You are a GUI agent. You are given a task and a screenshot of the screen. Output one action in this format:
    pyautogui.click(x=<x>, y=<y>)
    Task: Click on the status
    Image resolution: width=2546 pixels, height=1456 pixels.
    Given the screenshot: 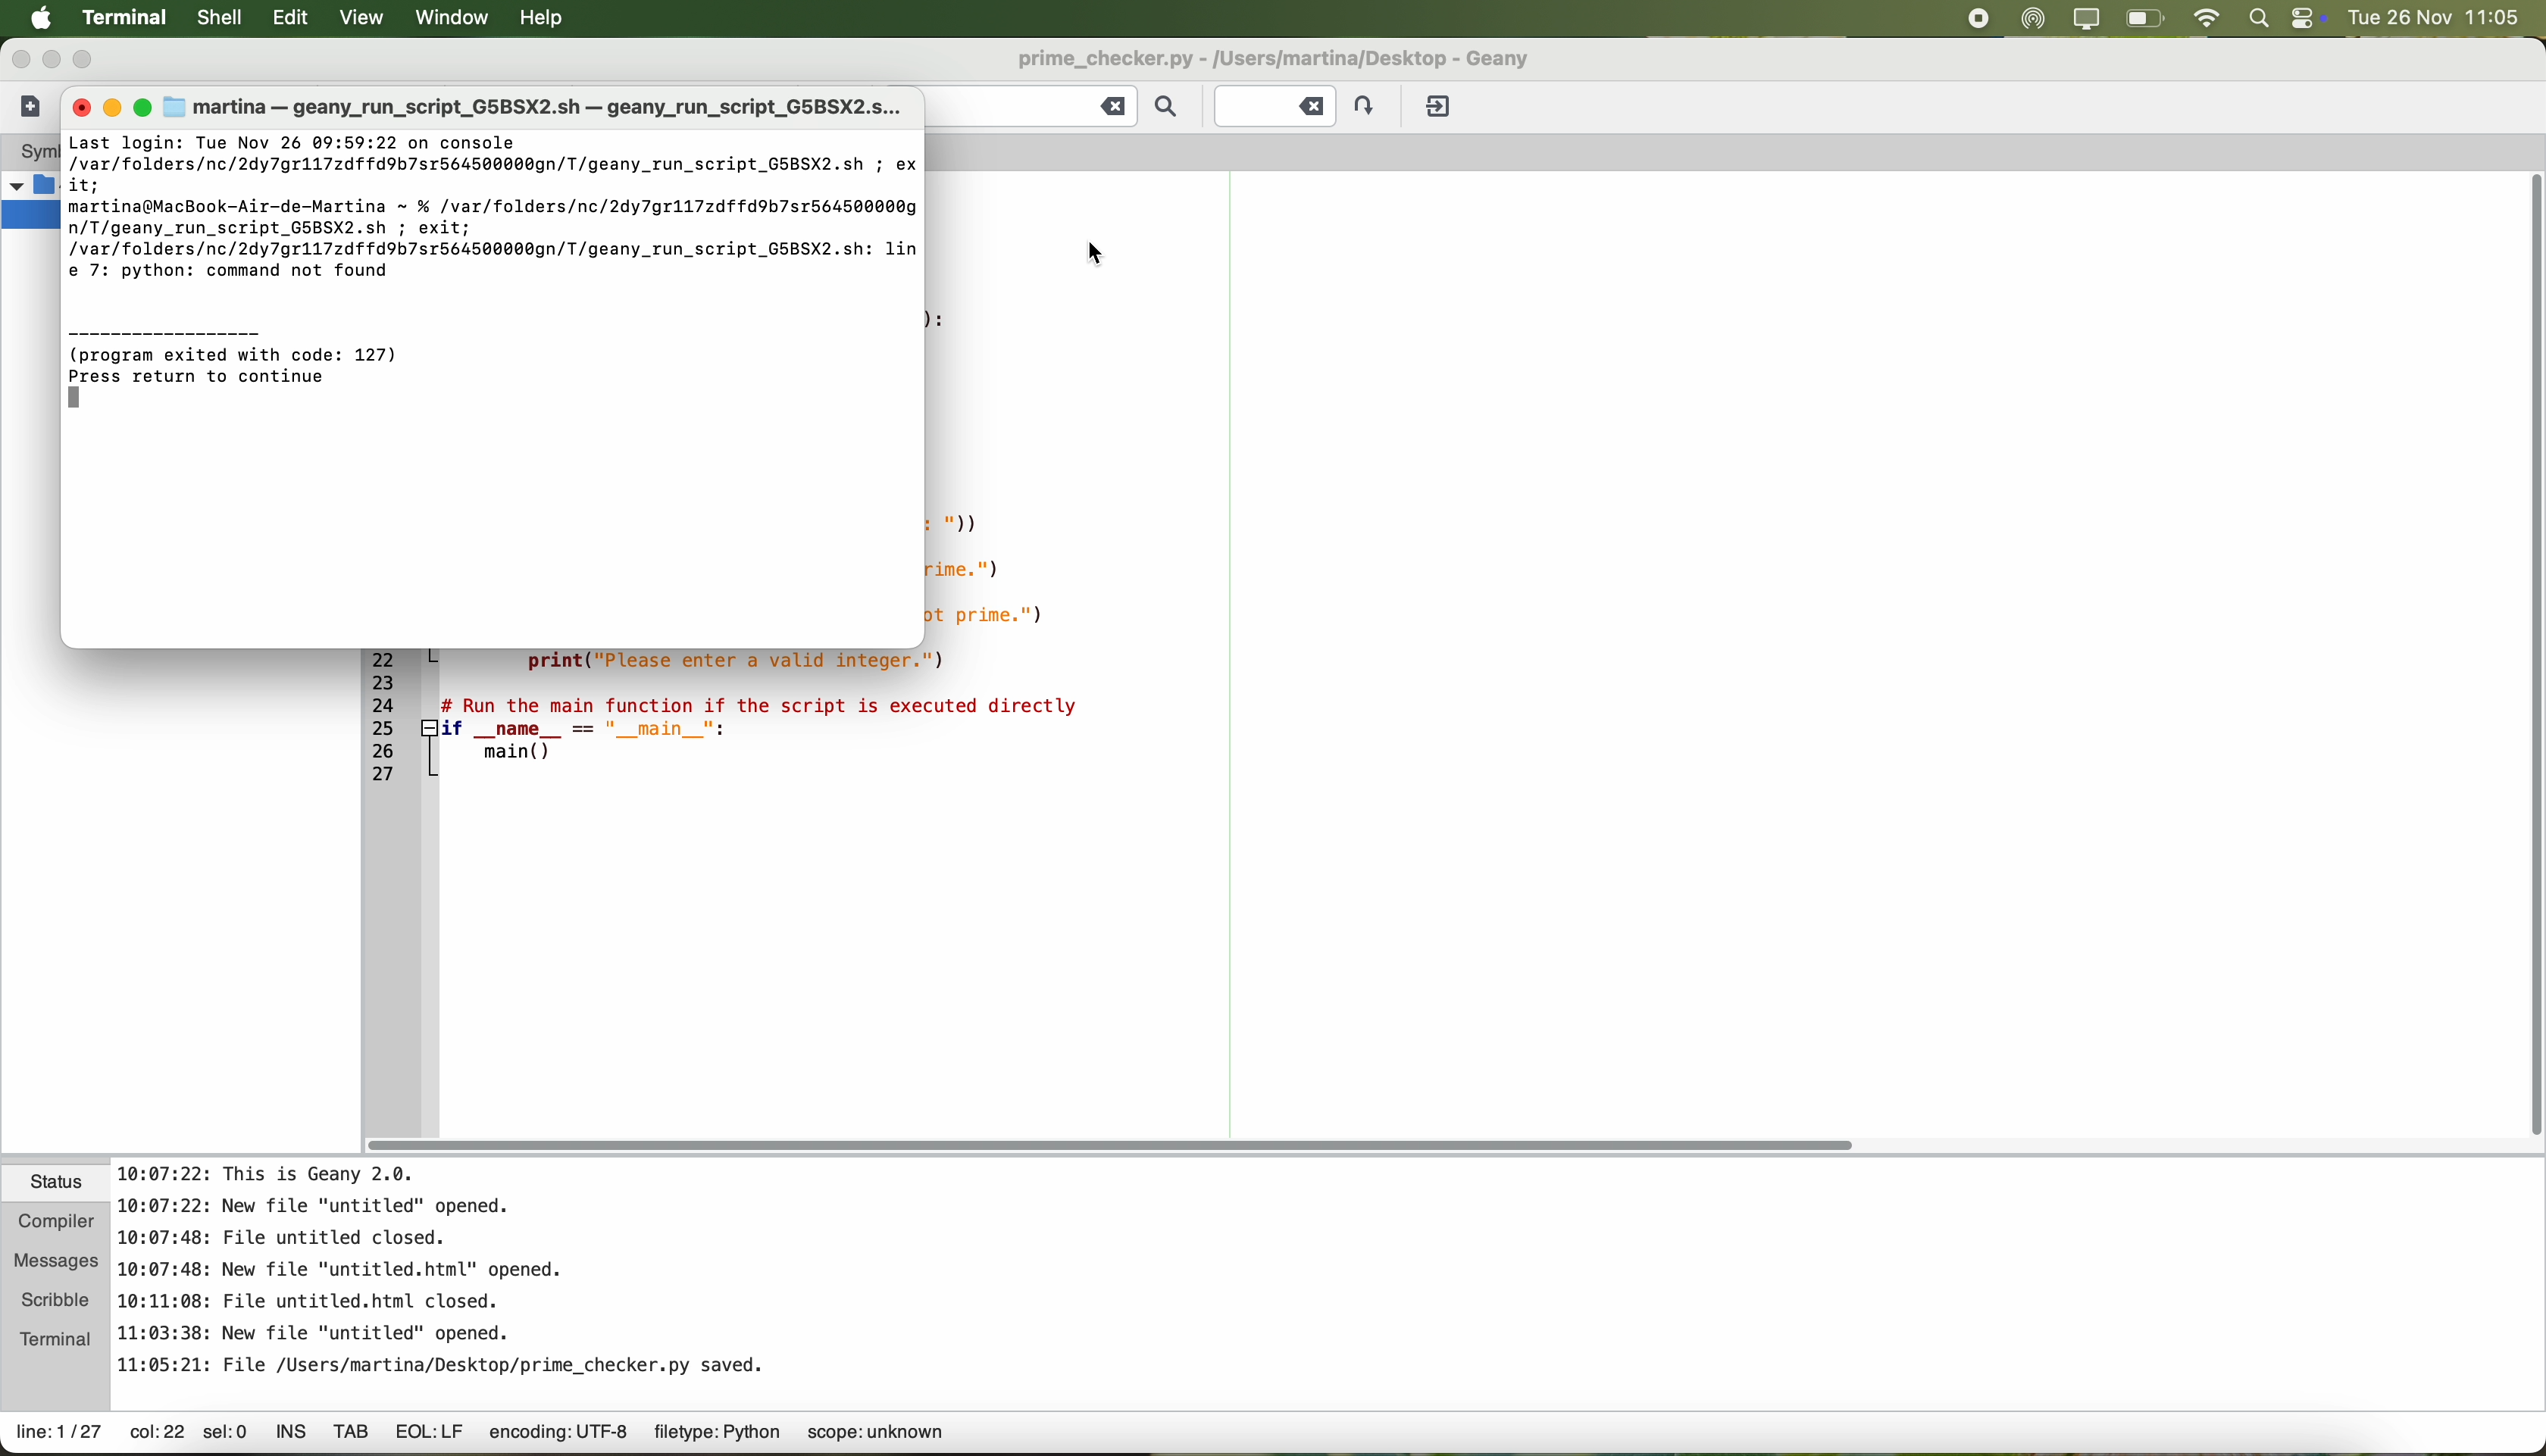 What is the action you would take?
    pyautogui.click(x=57, y=1184)
    